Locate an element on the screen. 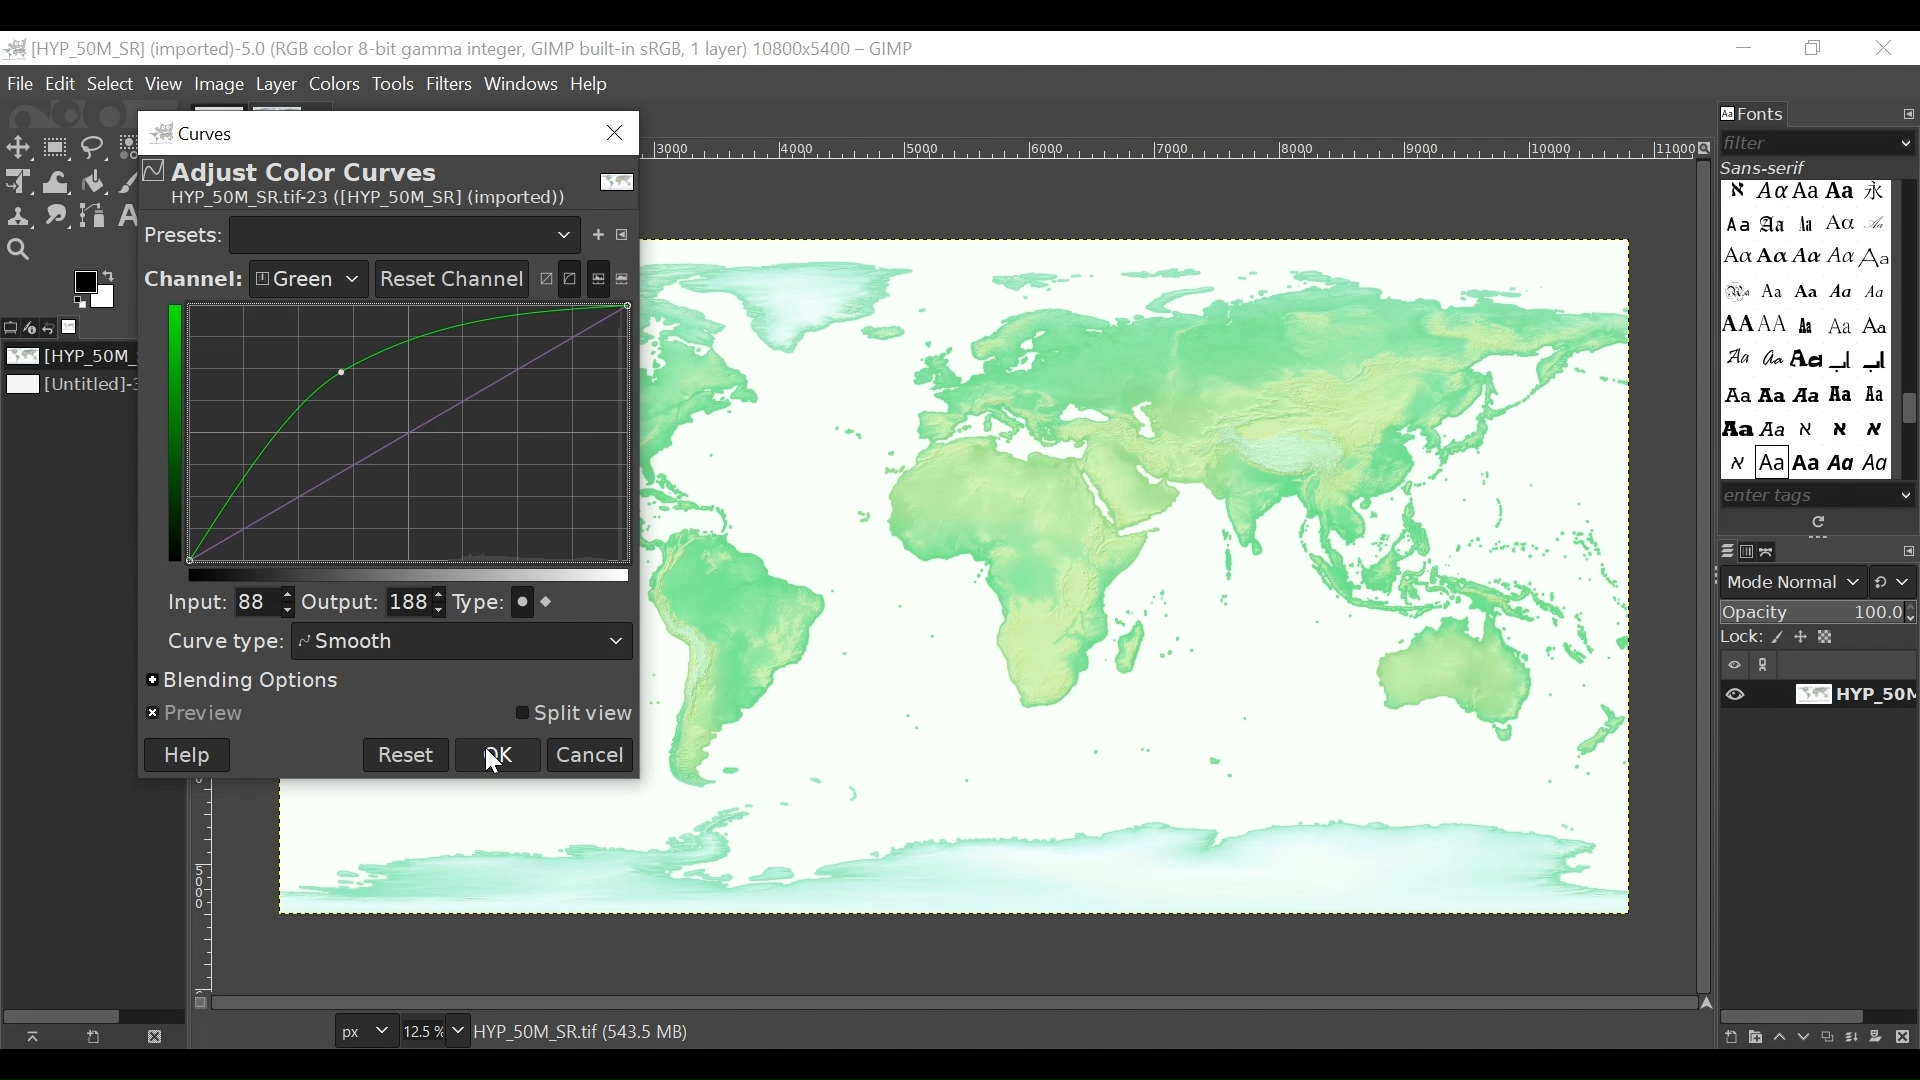  Pick a preset for the list is located at coordinates (406, 233).